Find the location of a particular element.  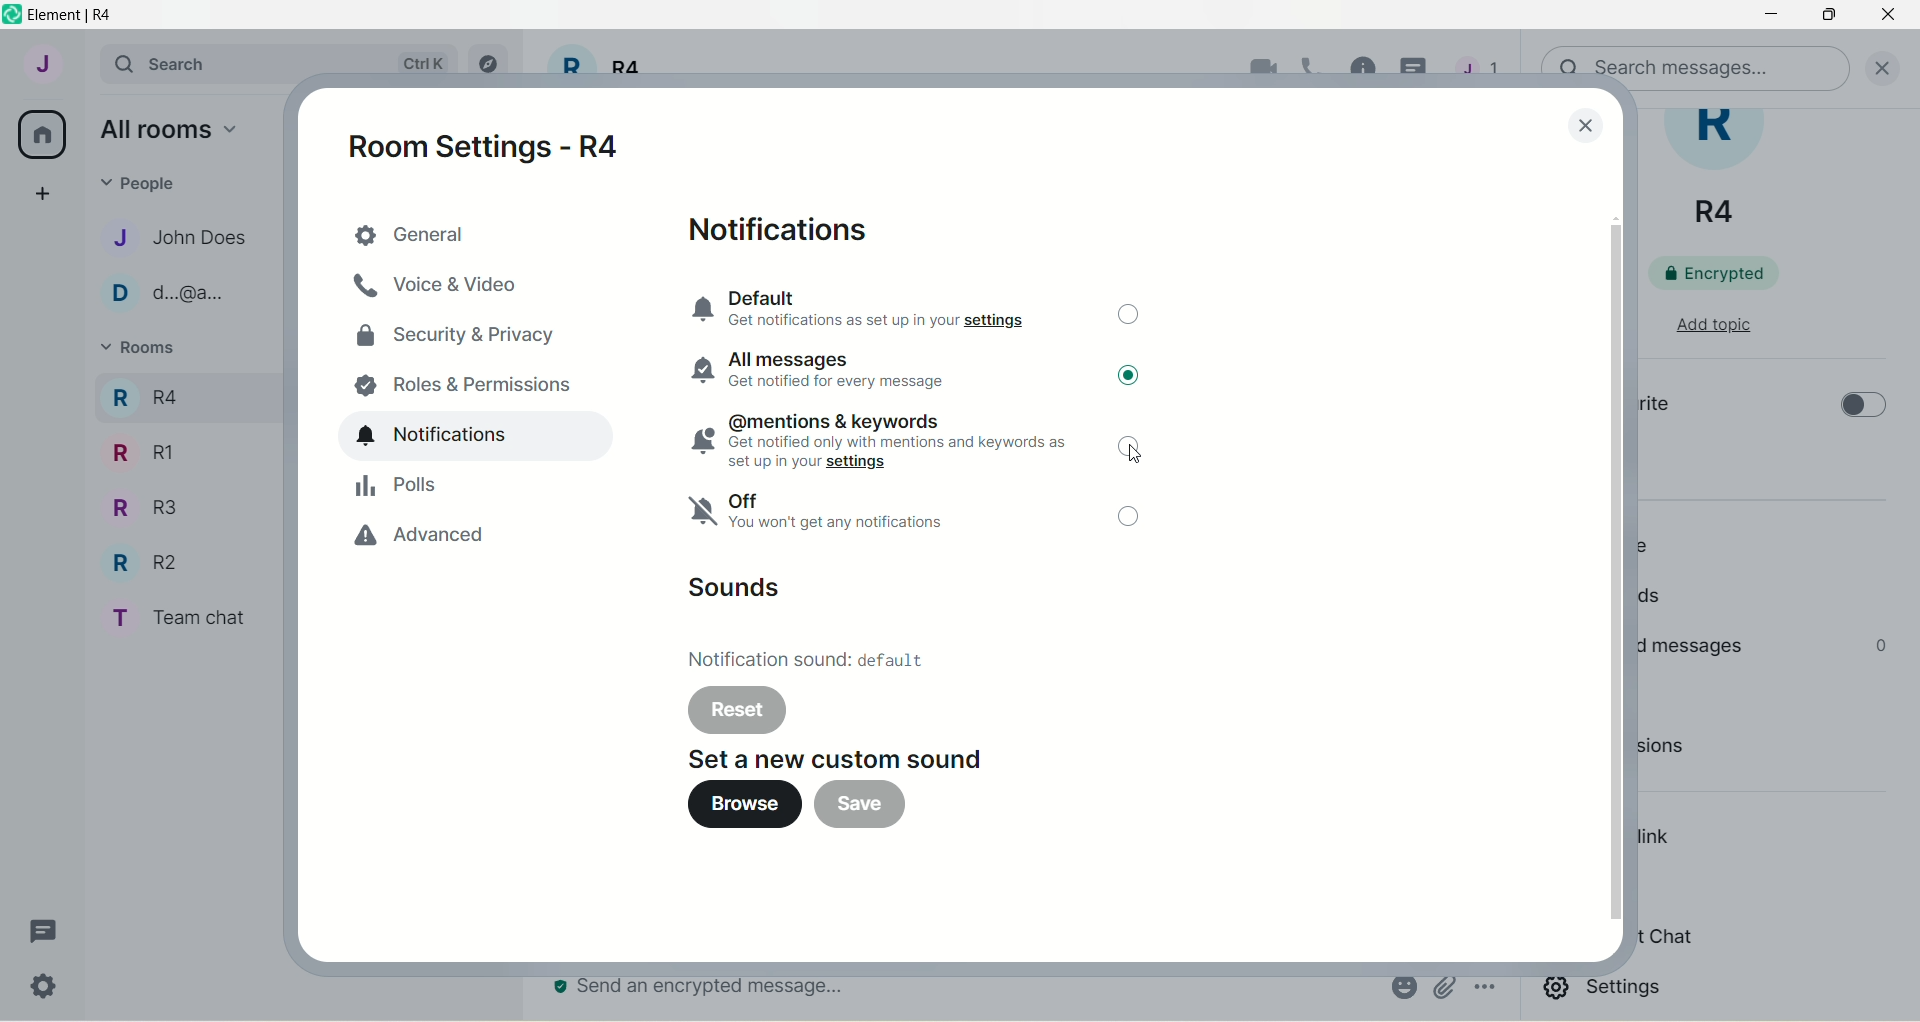

J John Does is located at coordinates (161, 237).